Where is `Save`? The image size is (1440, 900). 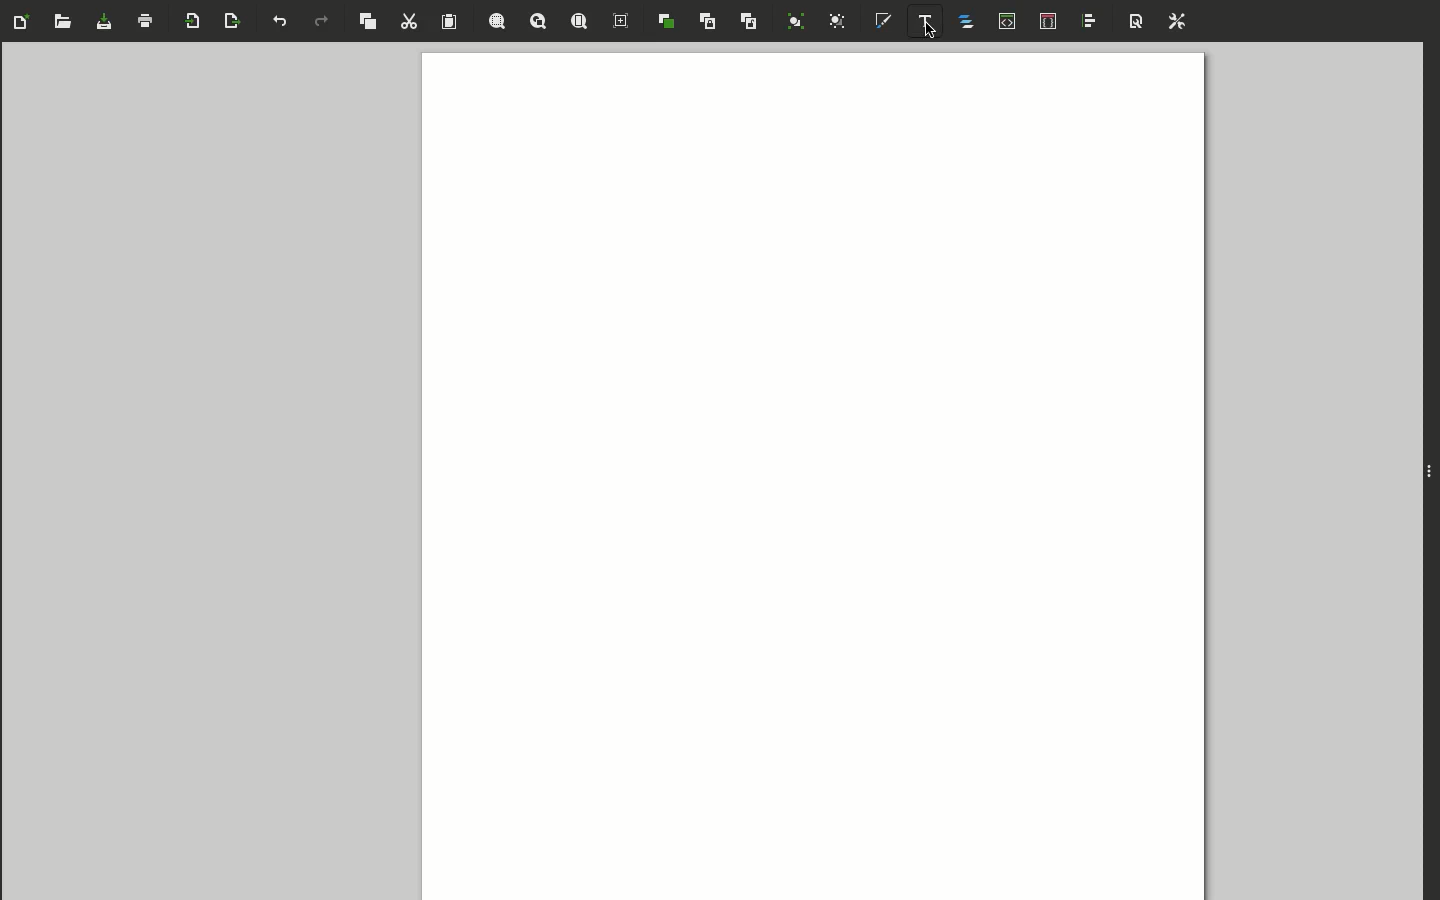
Save is located at coordinates (105, 25).